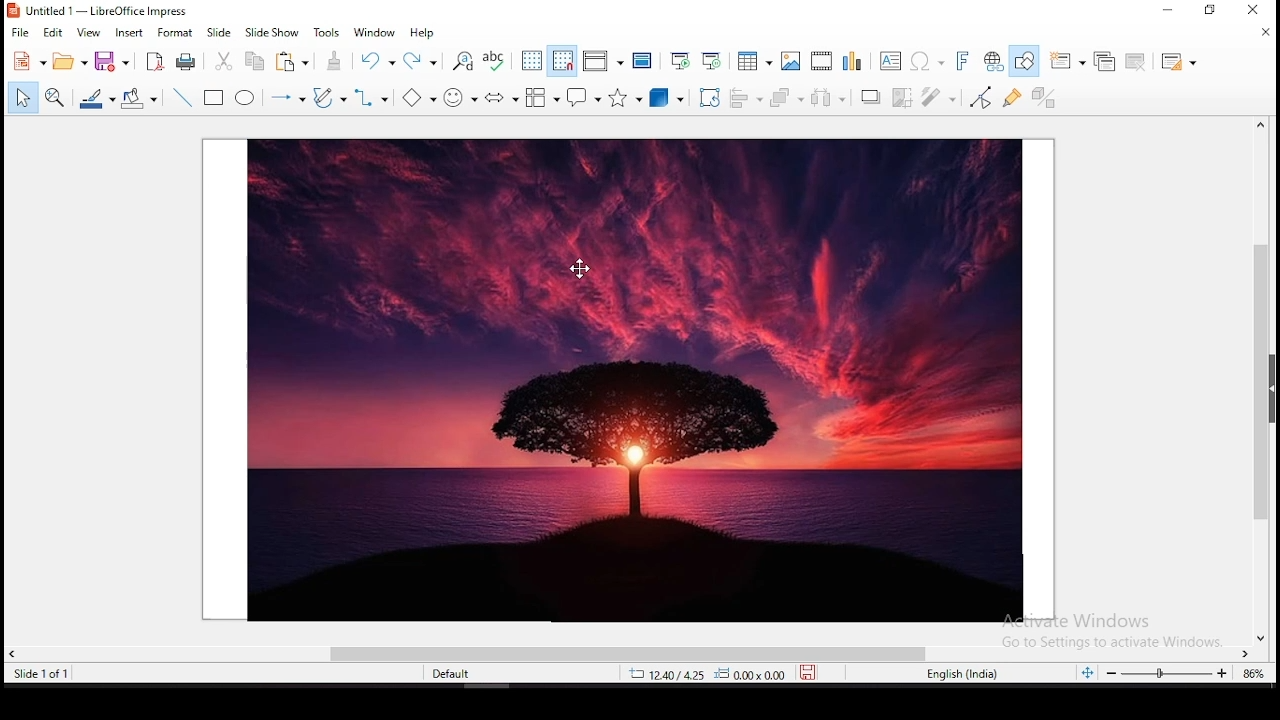 This screenshot has width=1280, height=720. I want to click on copy, so click(289, 61).